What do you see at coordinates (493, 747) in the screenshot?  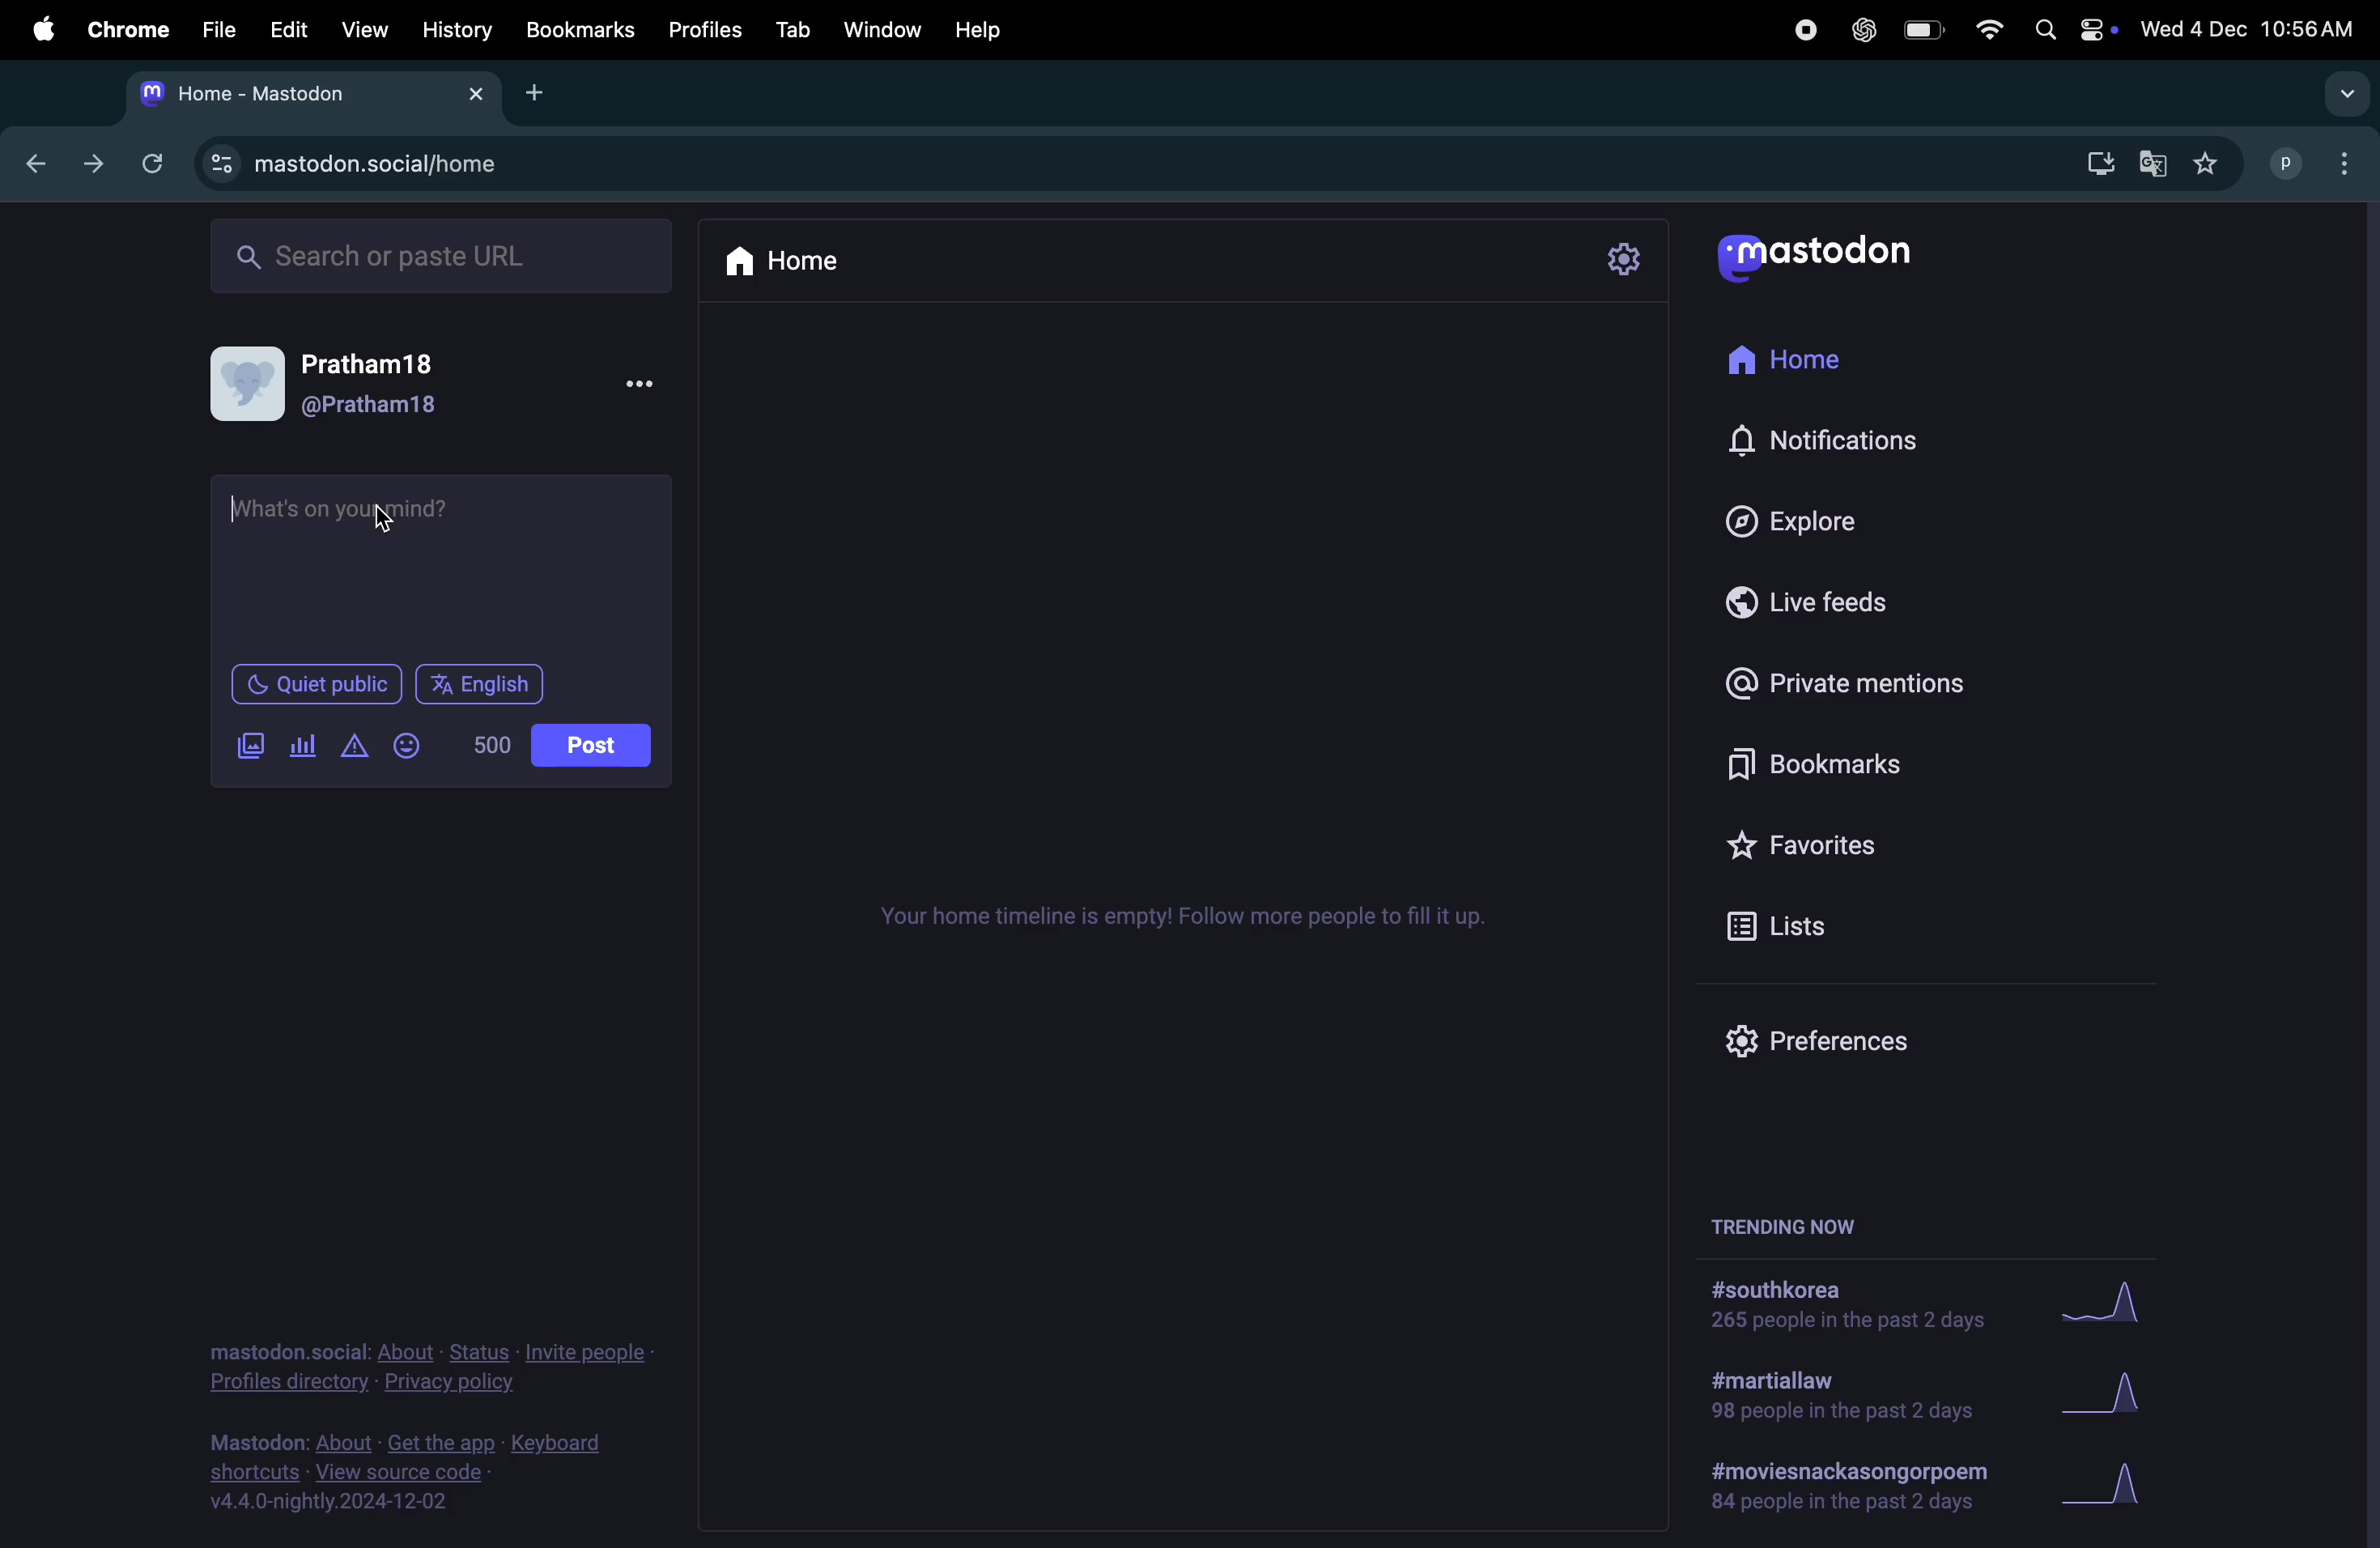 I see `500 words` at bounding box center [493, 747].